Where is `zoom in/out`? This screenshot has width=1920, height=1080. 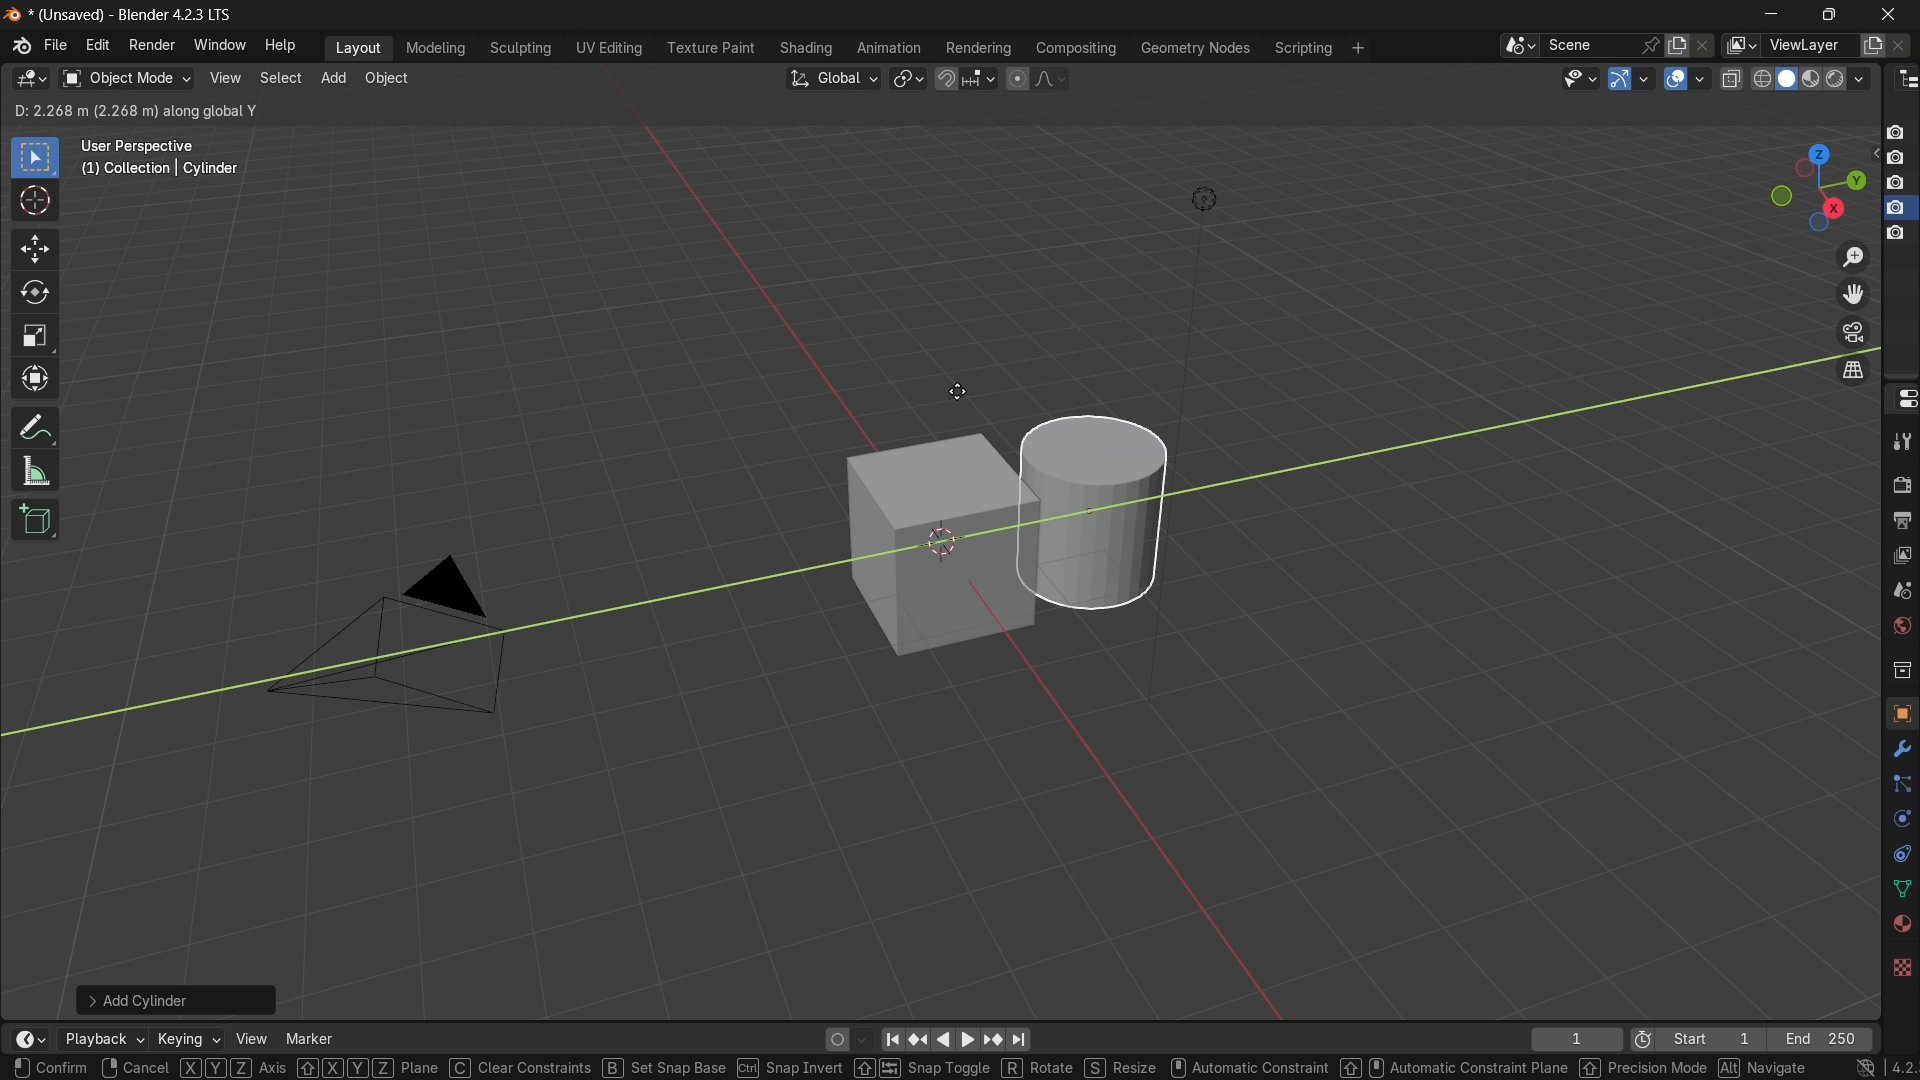
zoom in/out is located at coordinates (1853, 256).